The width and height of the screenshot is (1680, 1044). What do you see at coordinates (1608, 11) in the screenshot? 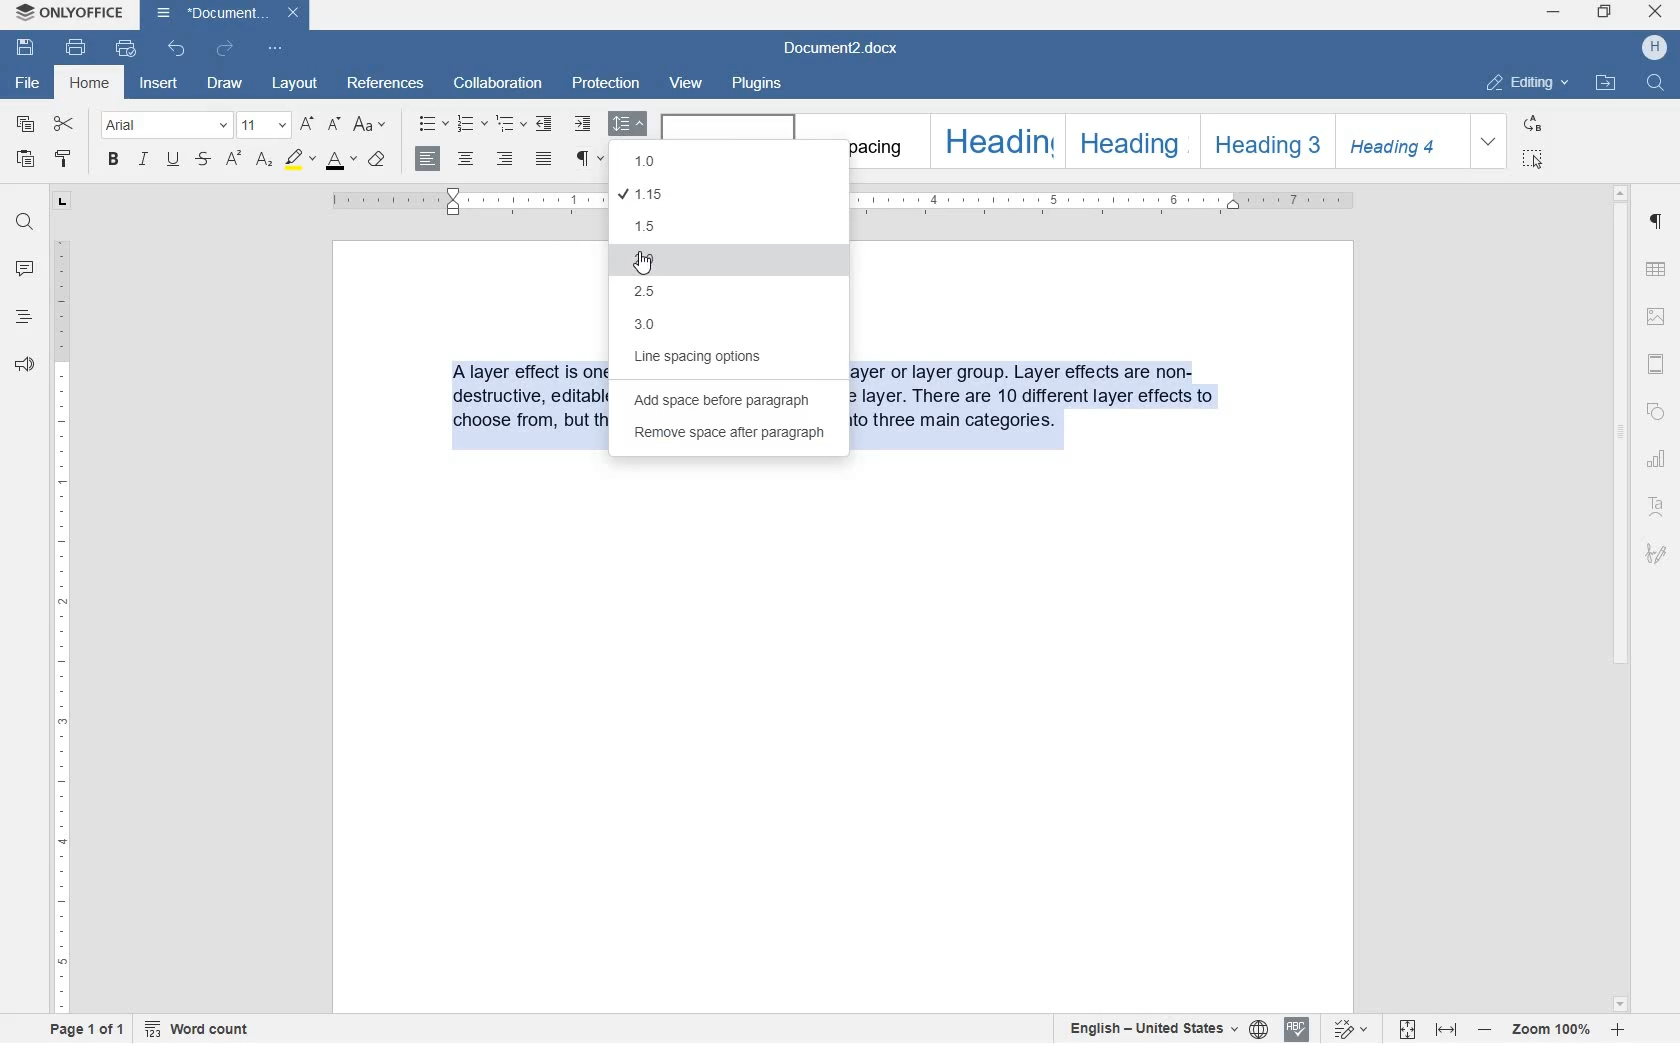
I see `restore` at bounding box center [1608, 11].